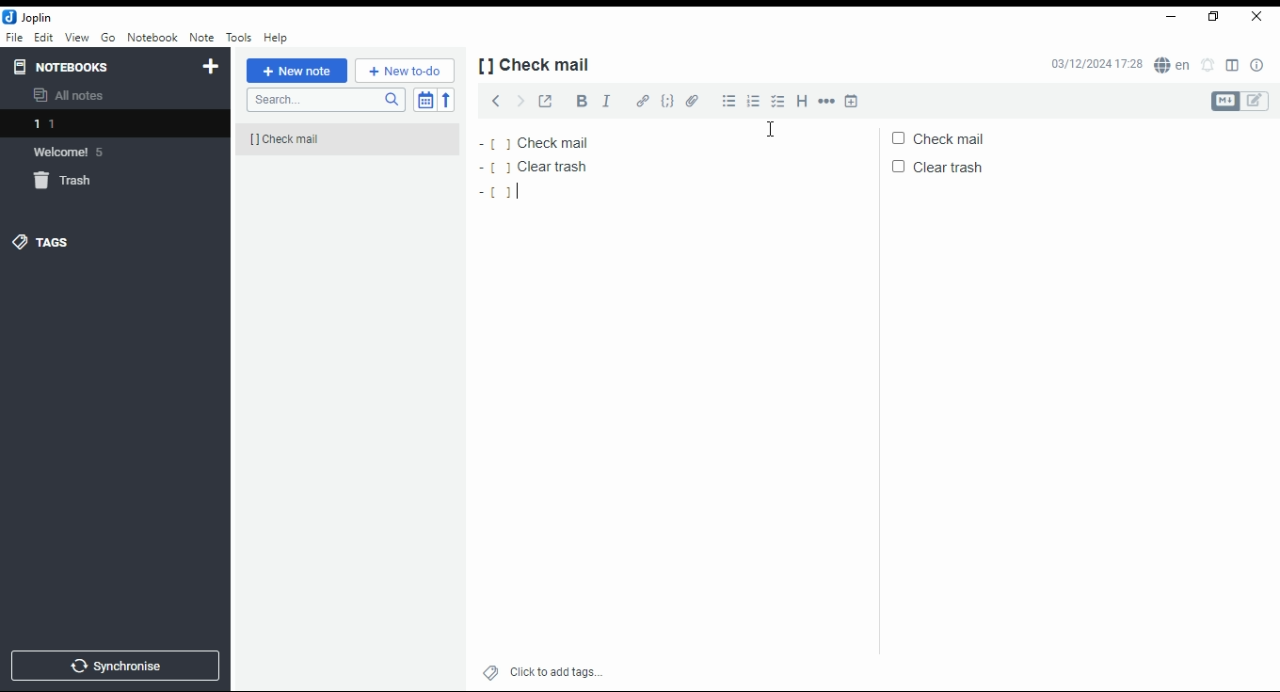 The width and height of the screenshot is (1280, 692). I want to click on clear trash, so click(540, 170).